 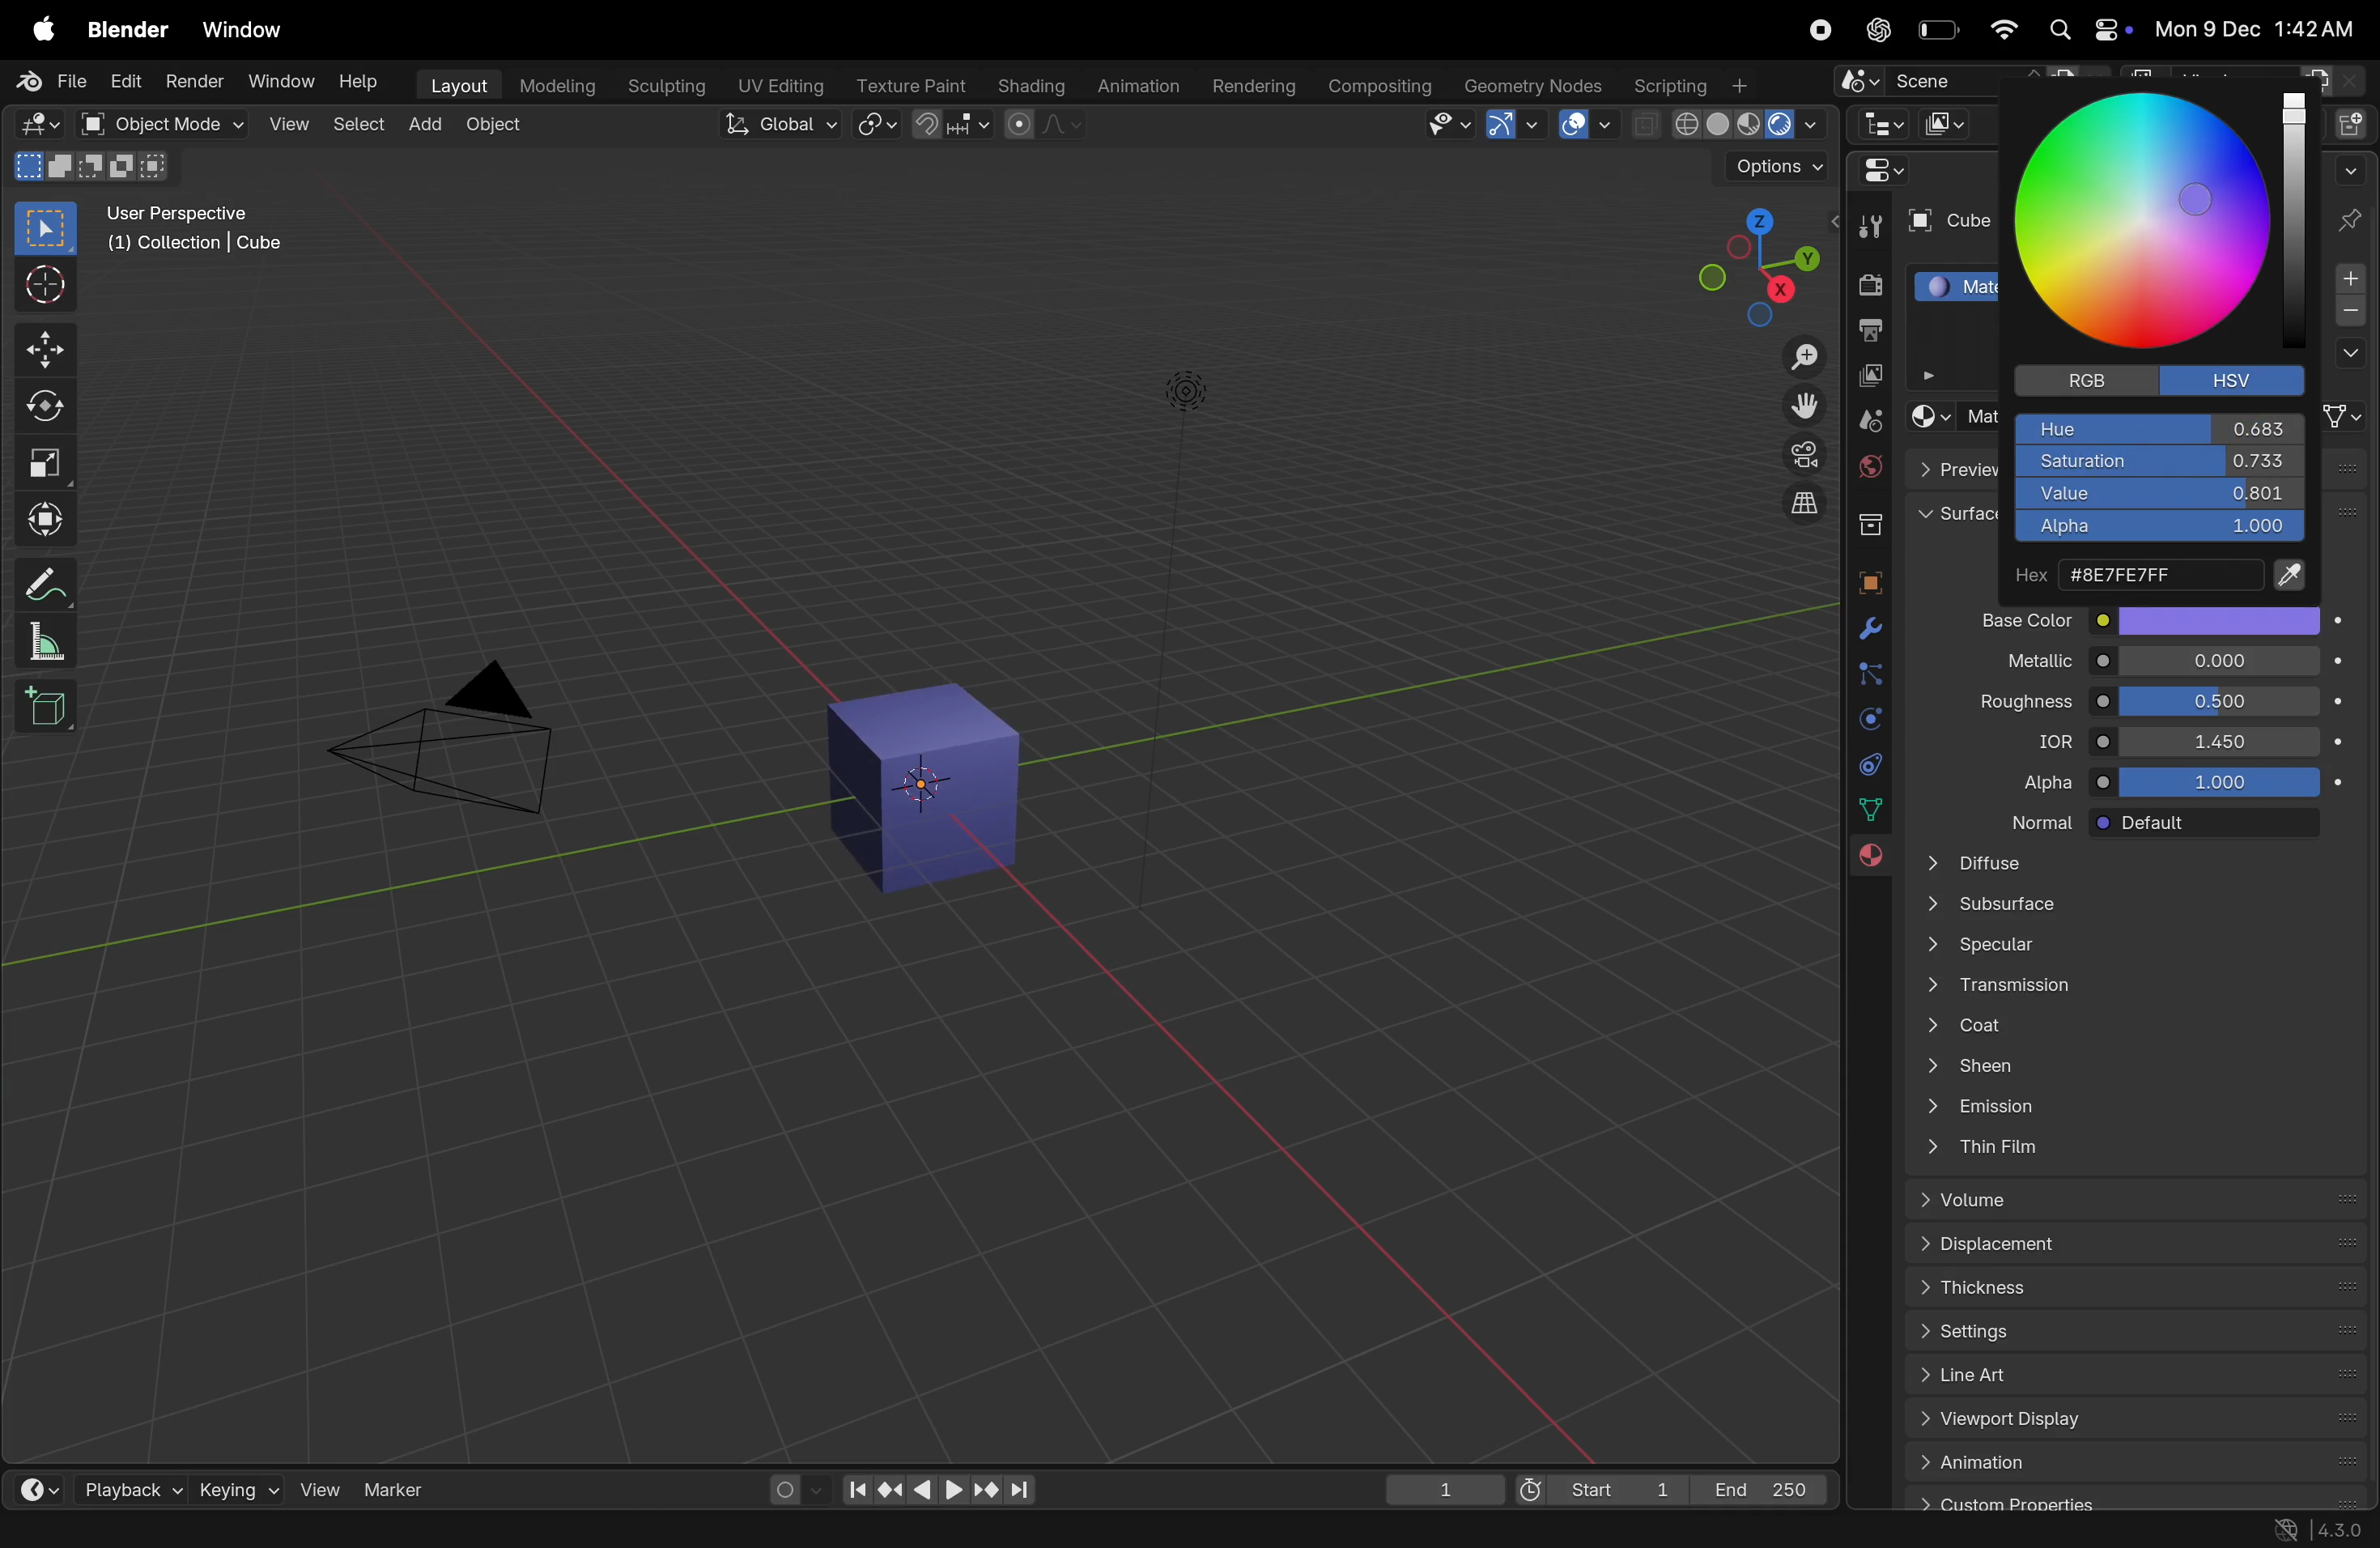 What do you see at coordinates (2350, 314) in the screenshot?
I see `remove material slot` at bounding box center [2350, 314].